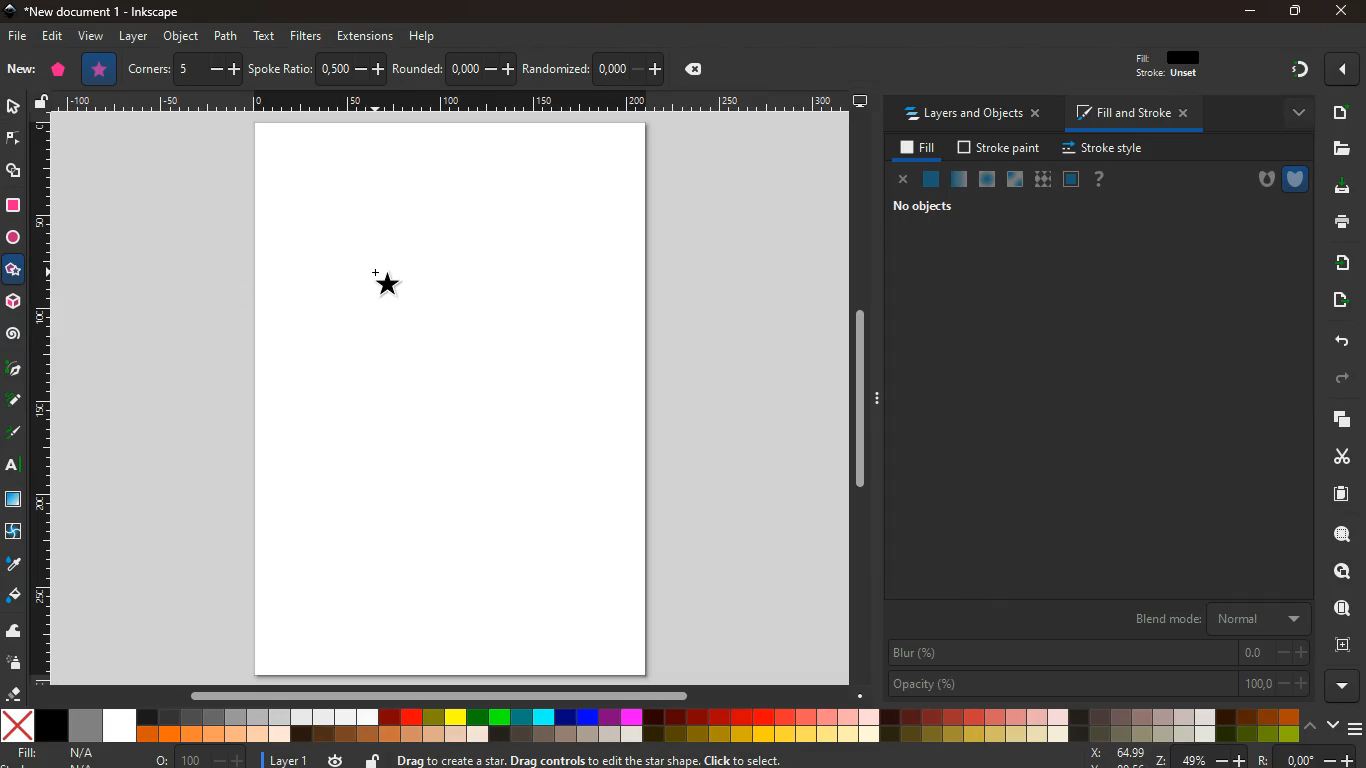  I want to click on twist, so click(15, 533).